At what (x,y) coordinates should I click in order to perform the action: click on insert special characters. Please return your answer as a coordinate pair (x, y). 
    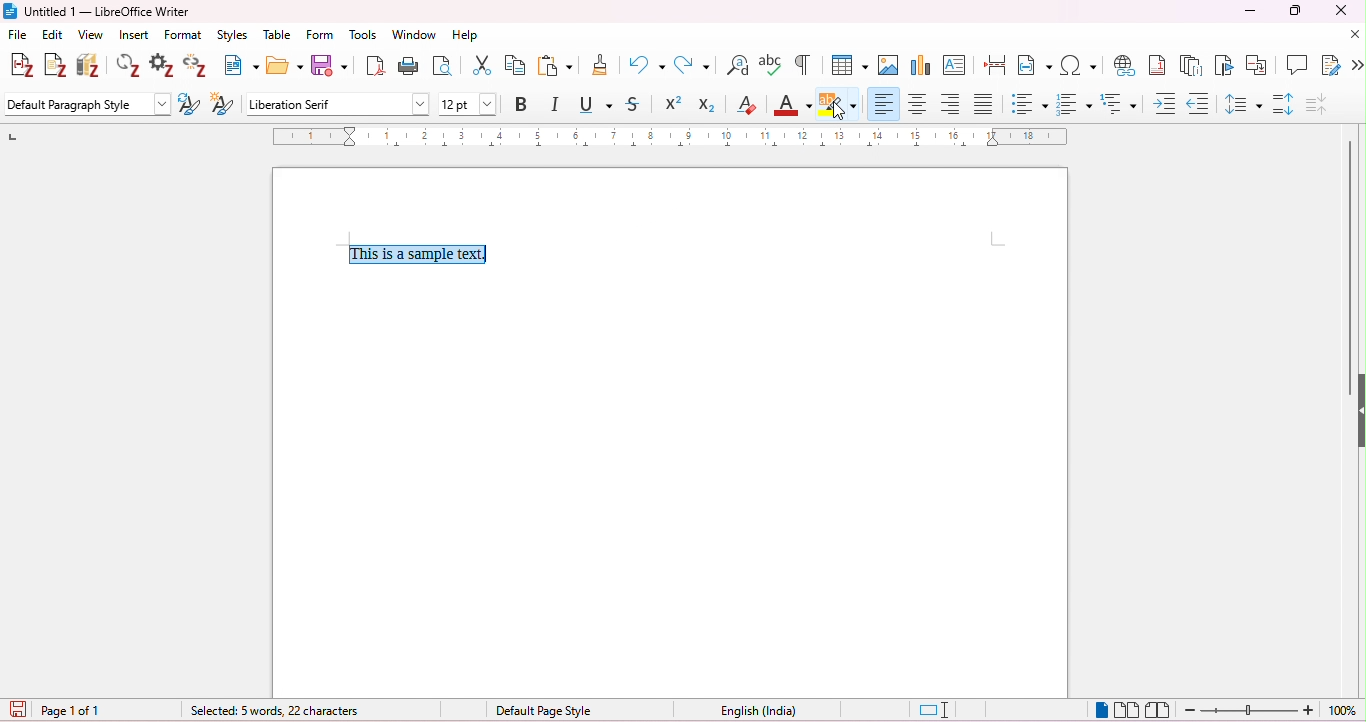
    Looking at the image, I should click on (1079, 64).